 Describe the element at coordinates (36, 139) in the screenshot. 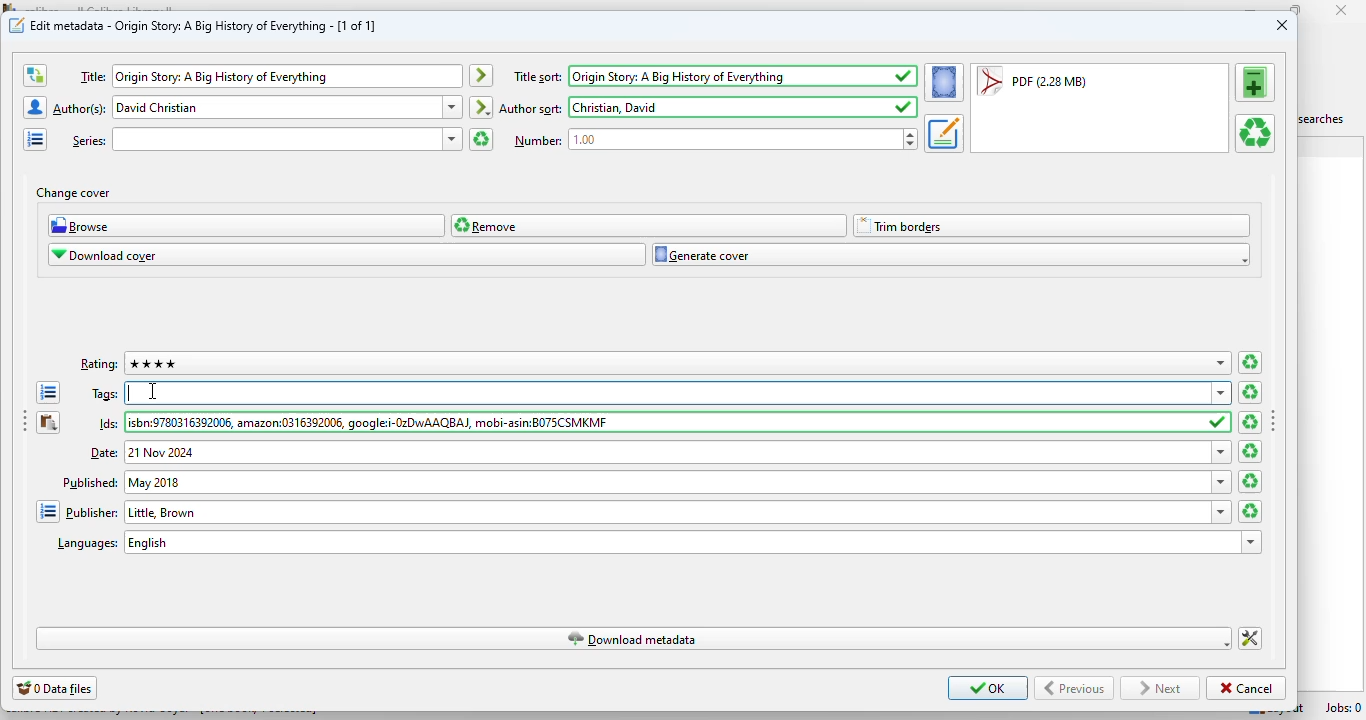

I see `open the manage series editor` at that location.